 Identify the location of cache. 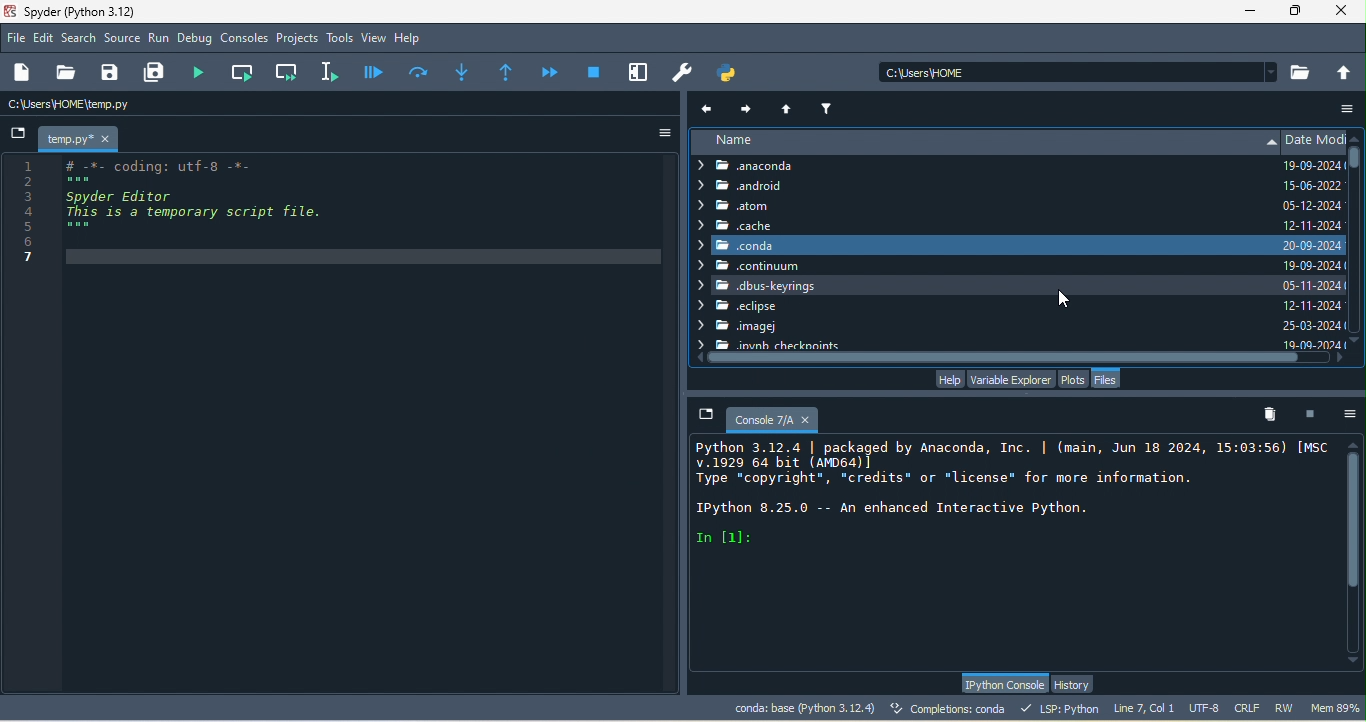
(736, 225).